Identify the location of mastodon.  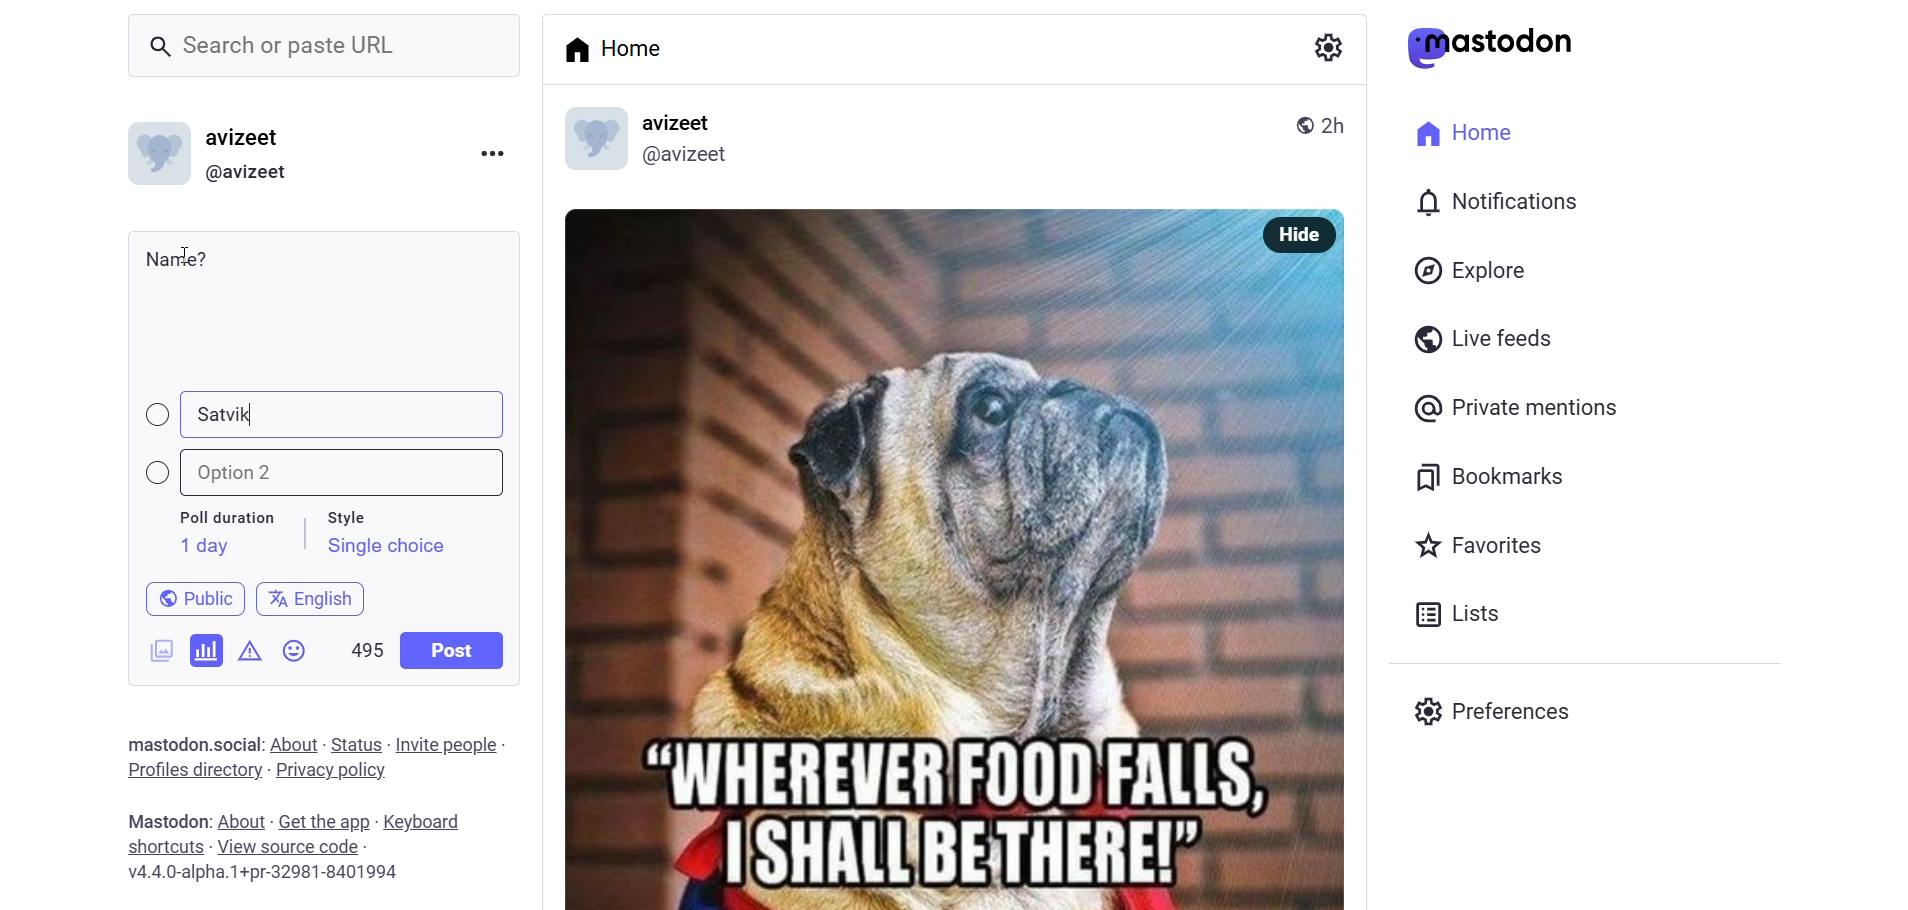
(162, 741).